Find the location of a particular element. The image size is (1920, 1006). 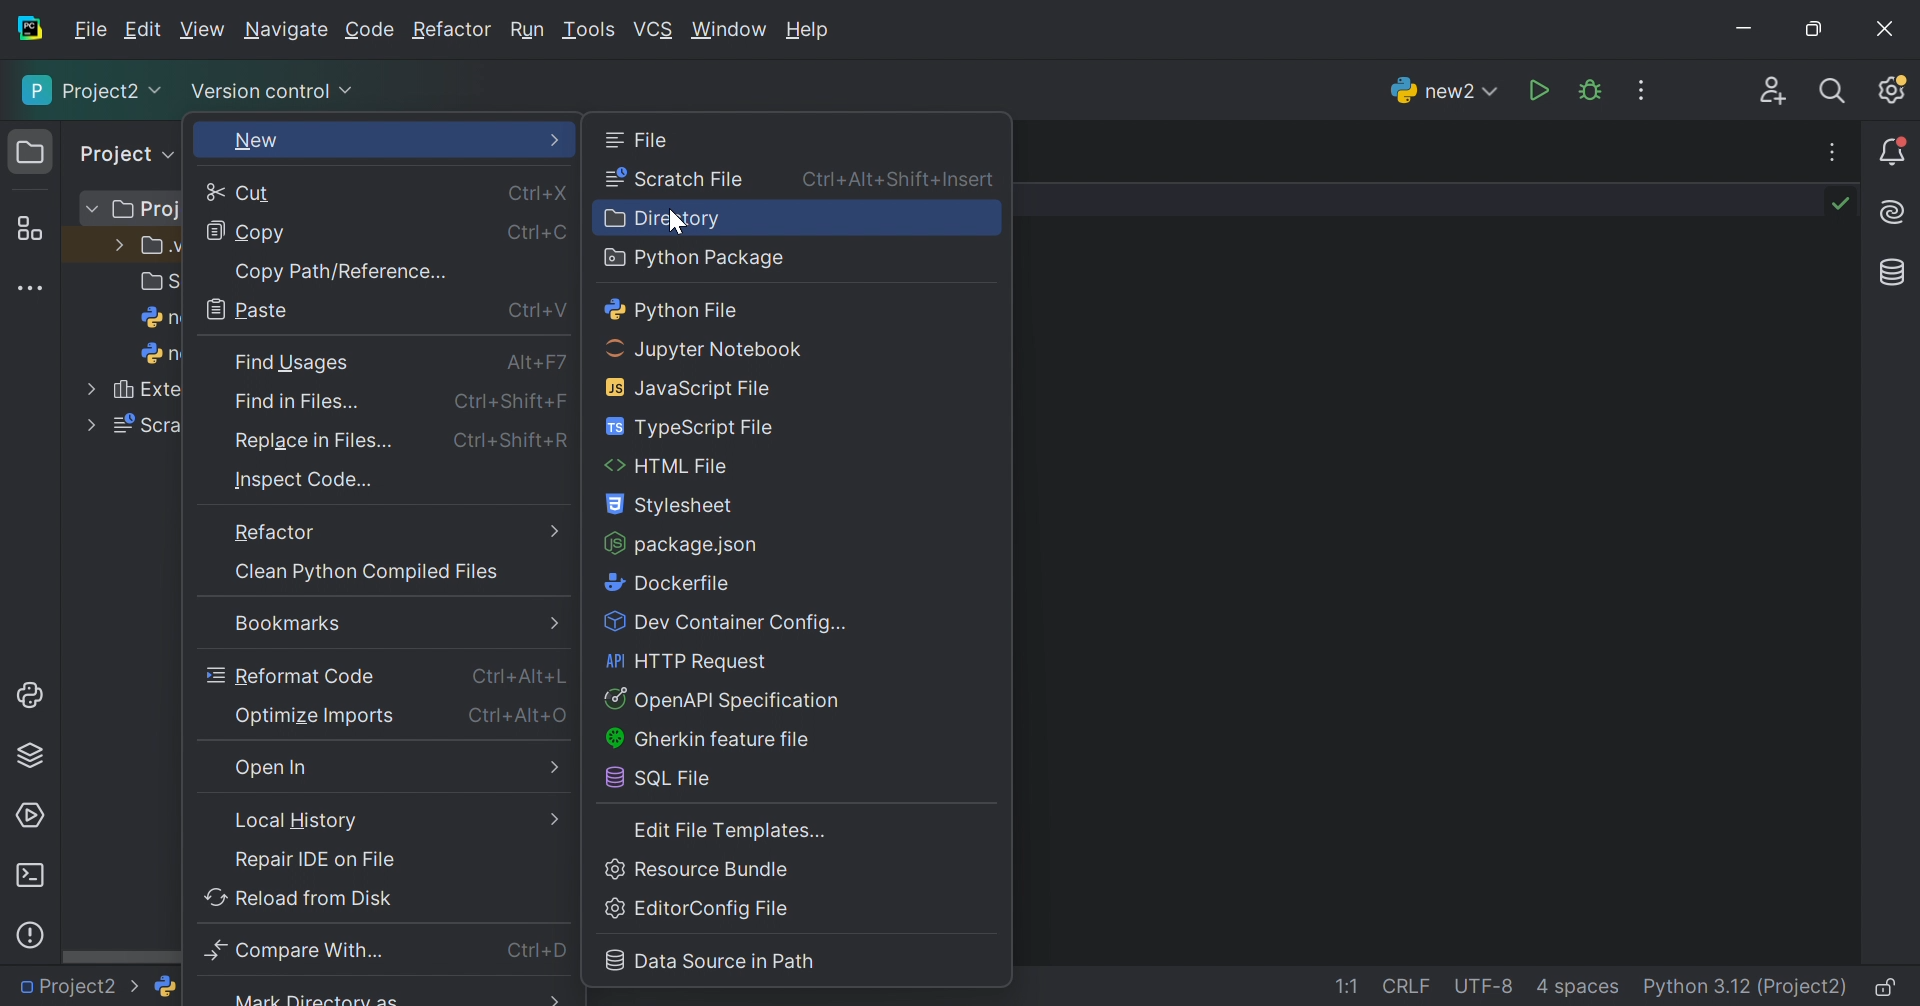

Bookmarks is located at coordinates (286, 624).